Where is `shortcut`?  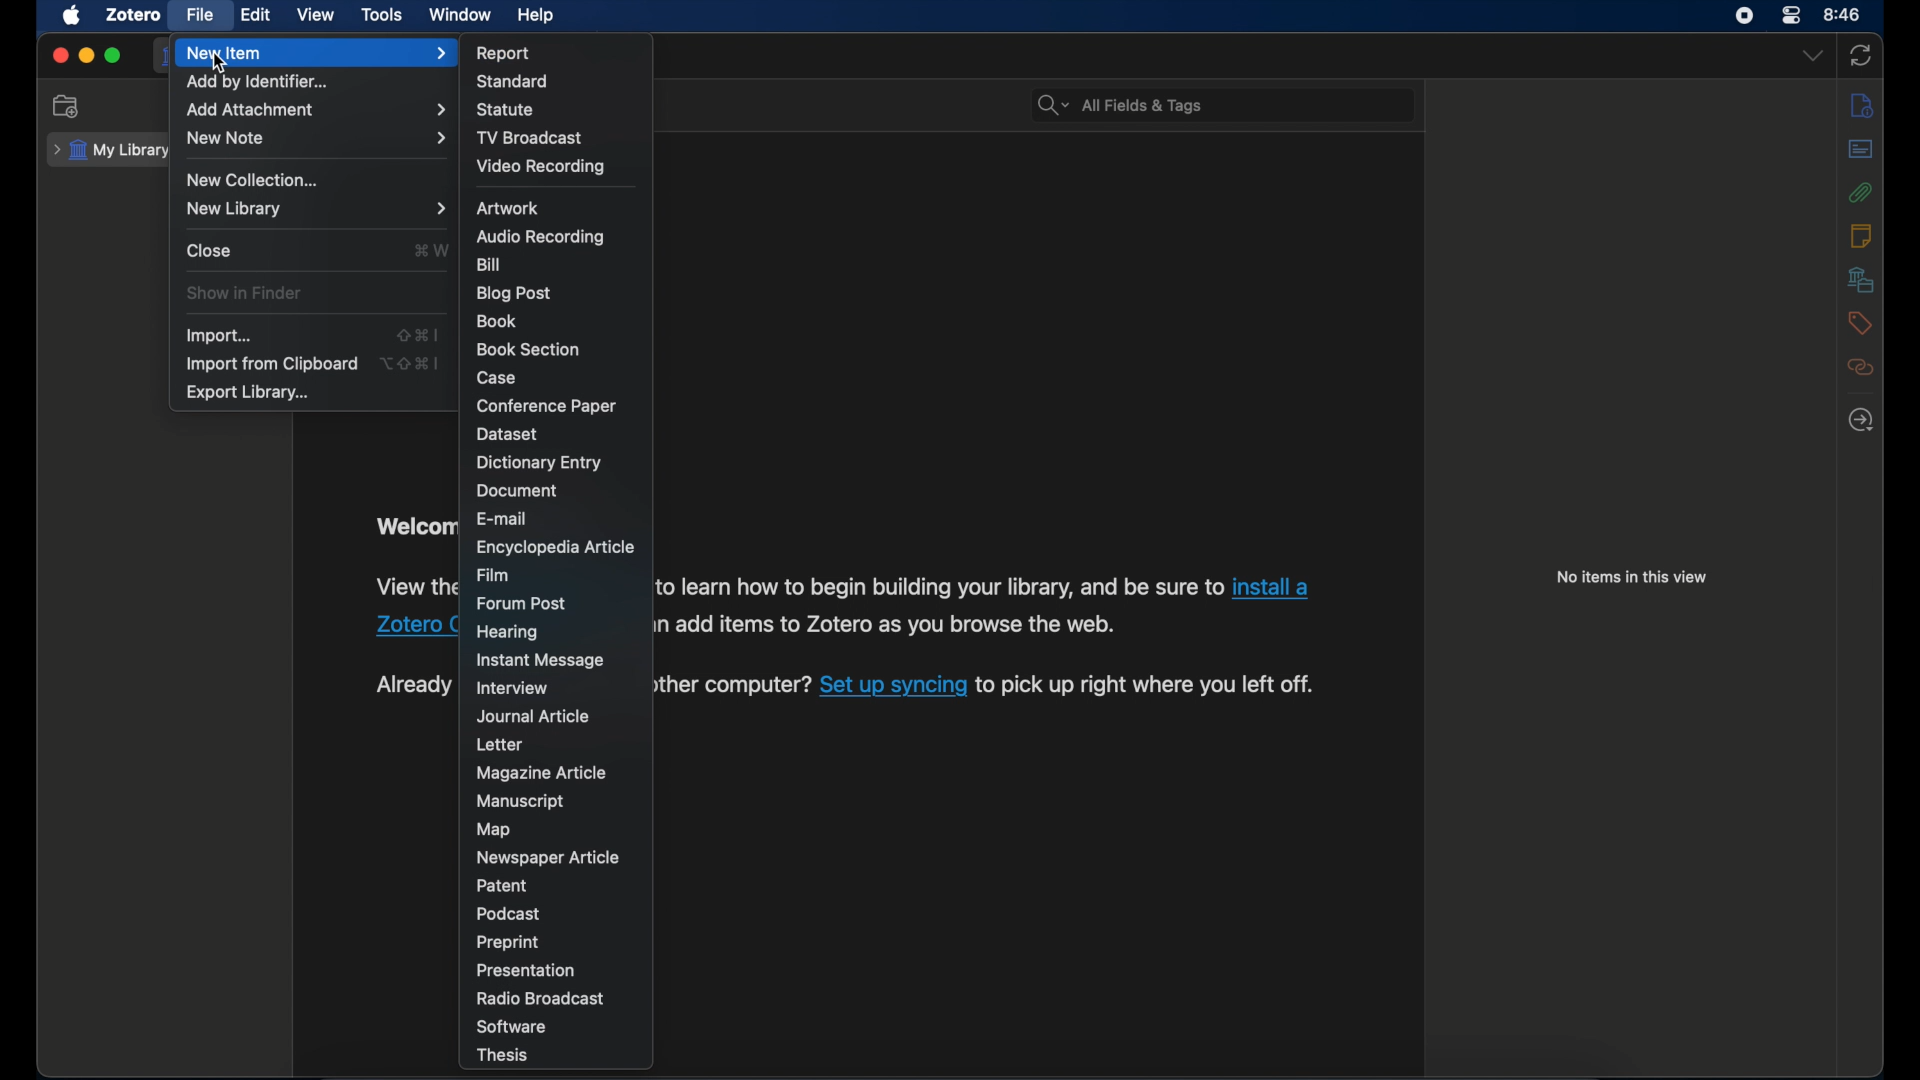
shortcut is located at coordinates (420, 333).